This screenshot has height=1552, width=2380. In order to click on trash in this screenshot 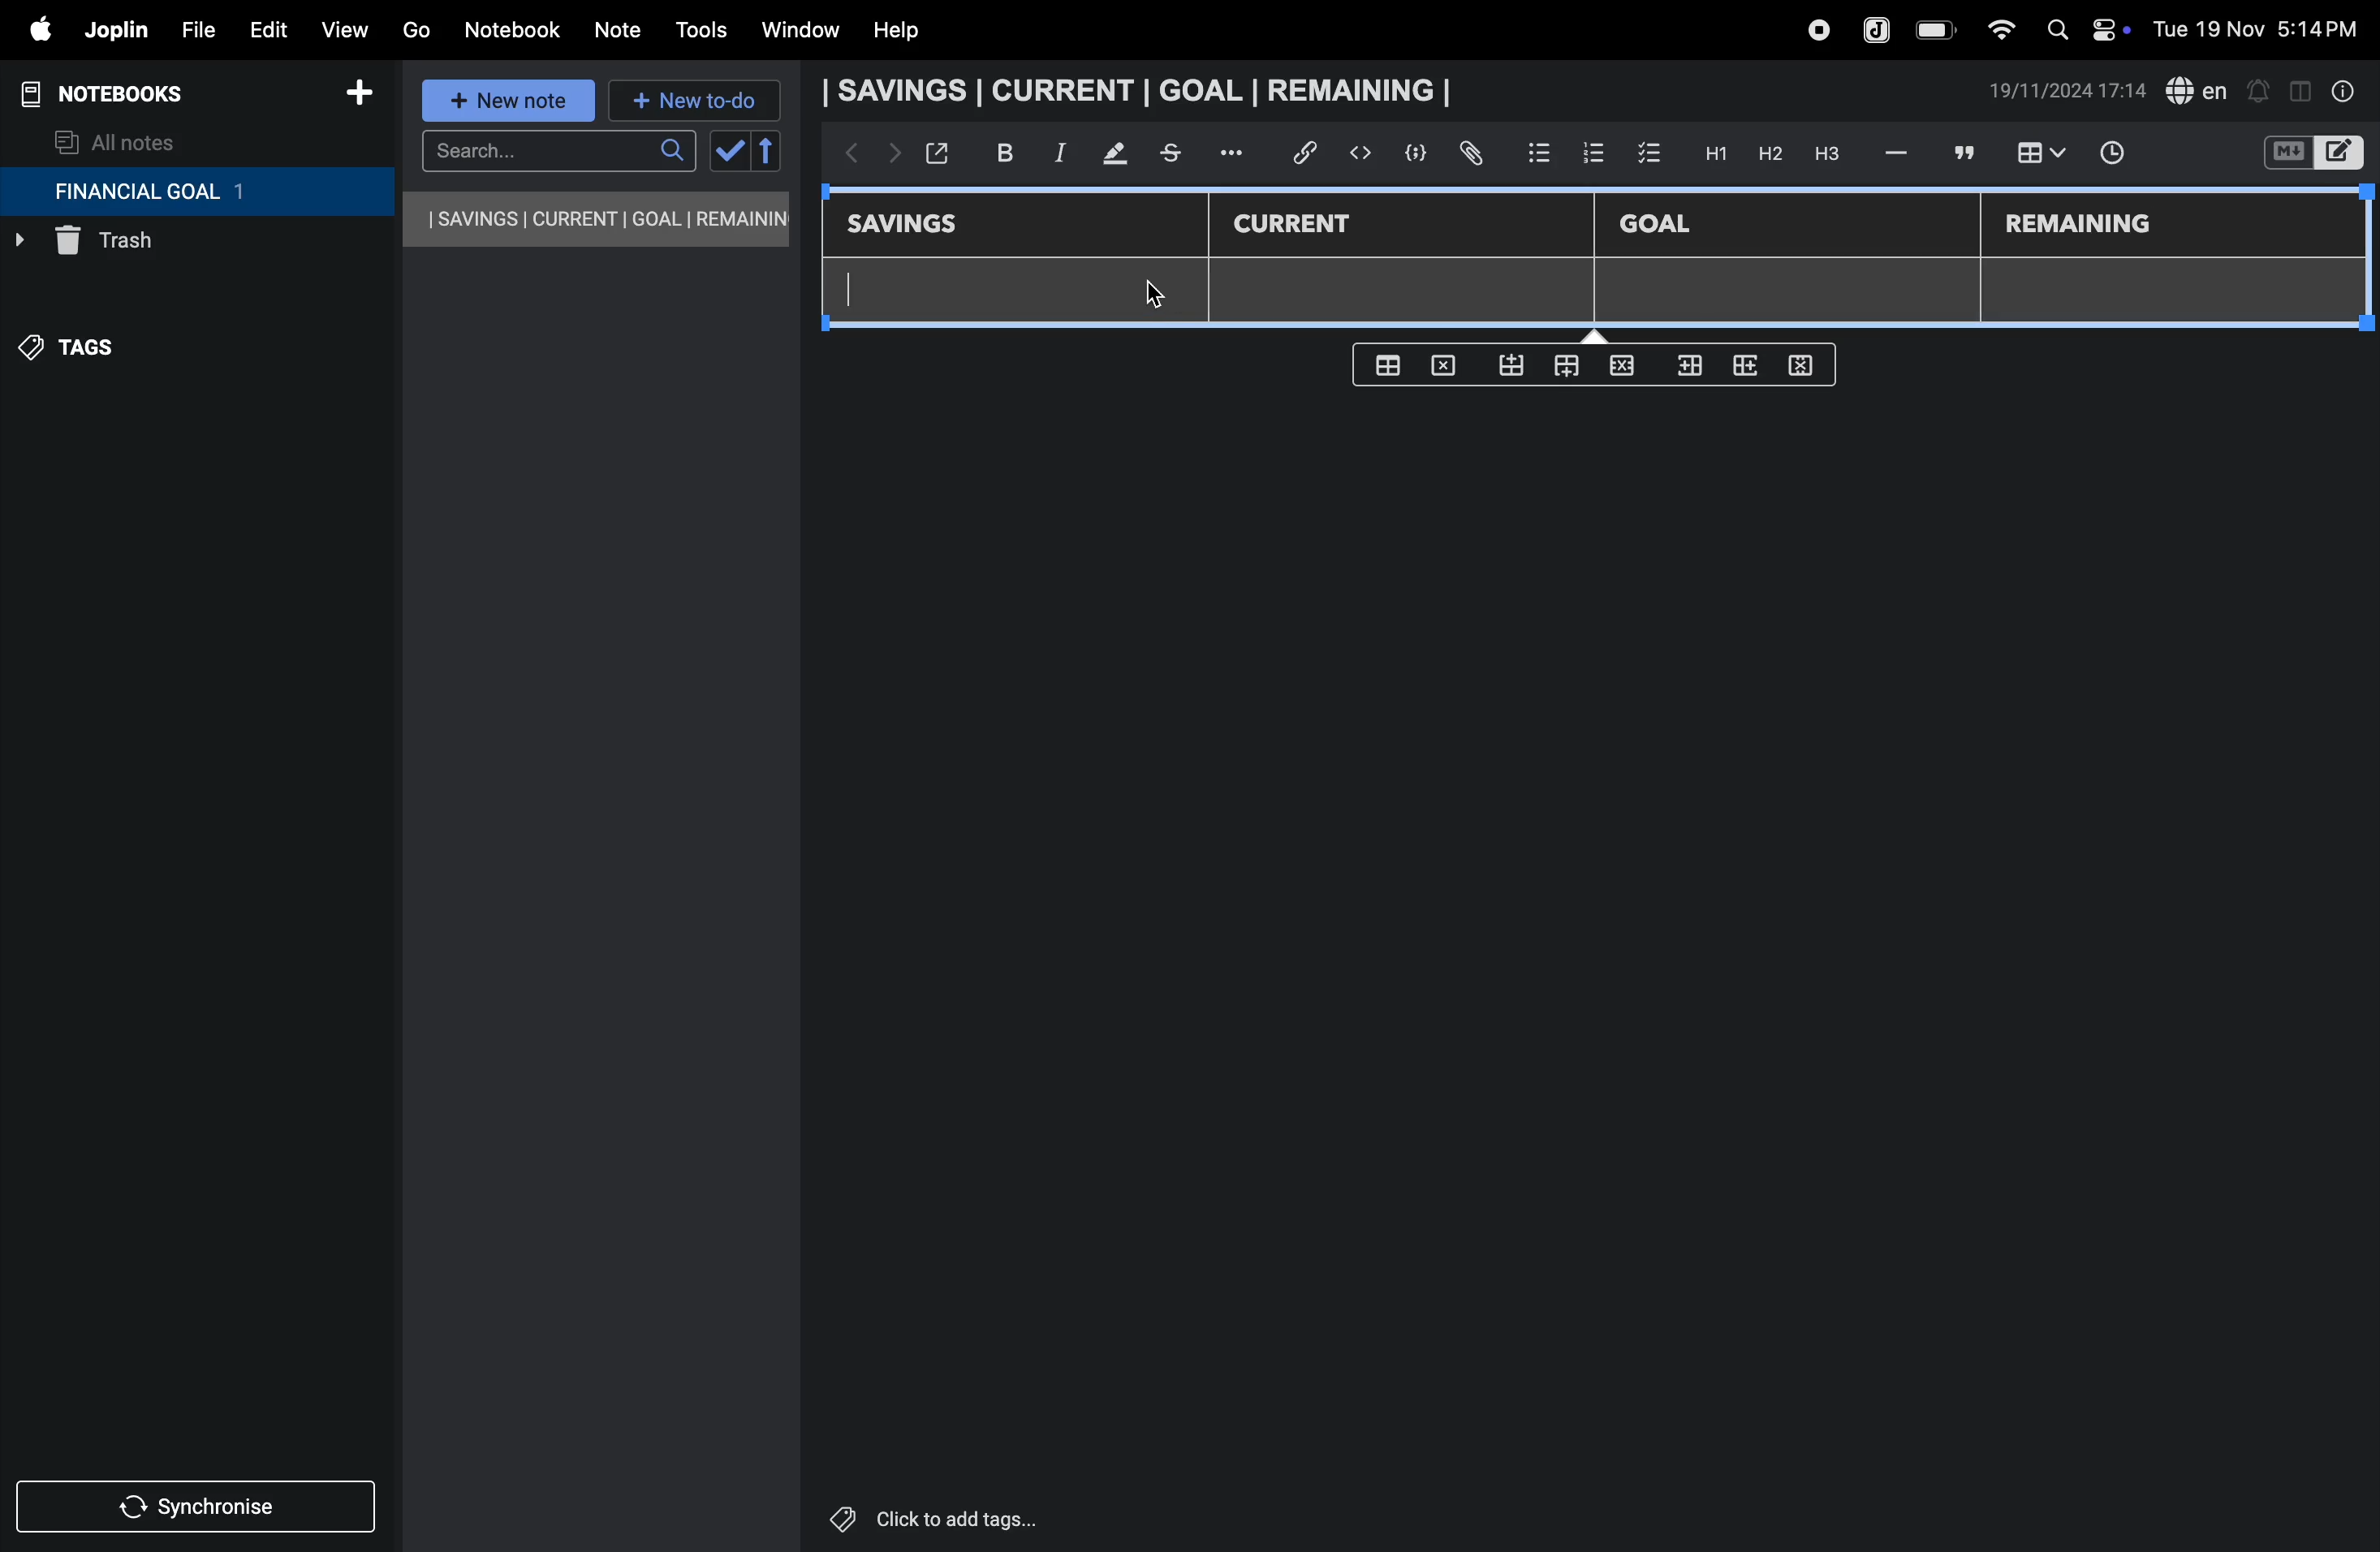, I will do `click(155, 246)`.